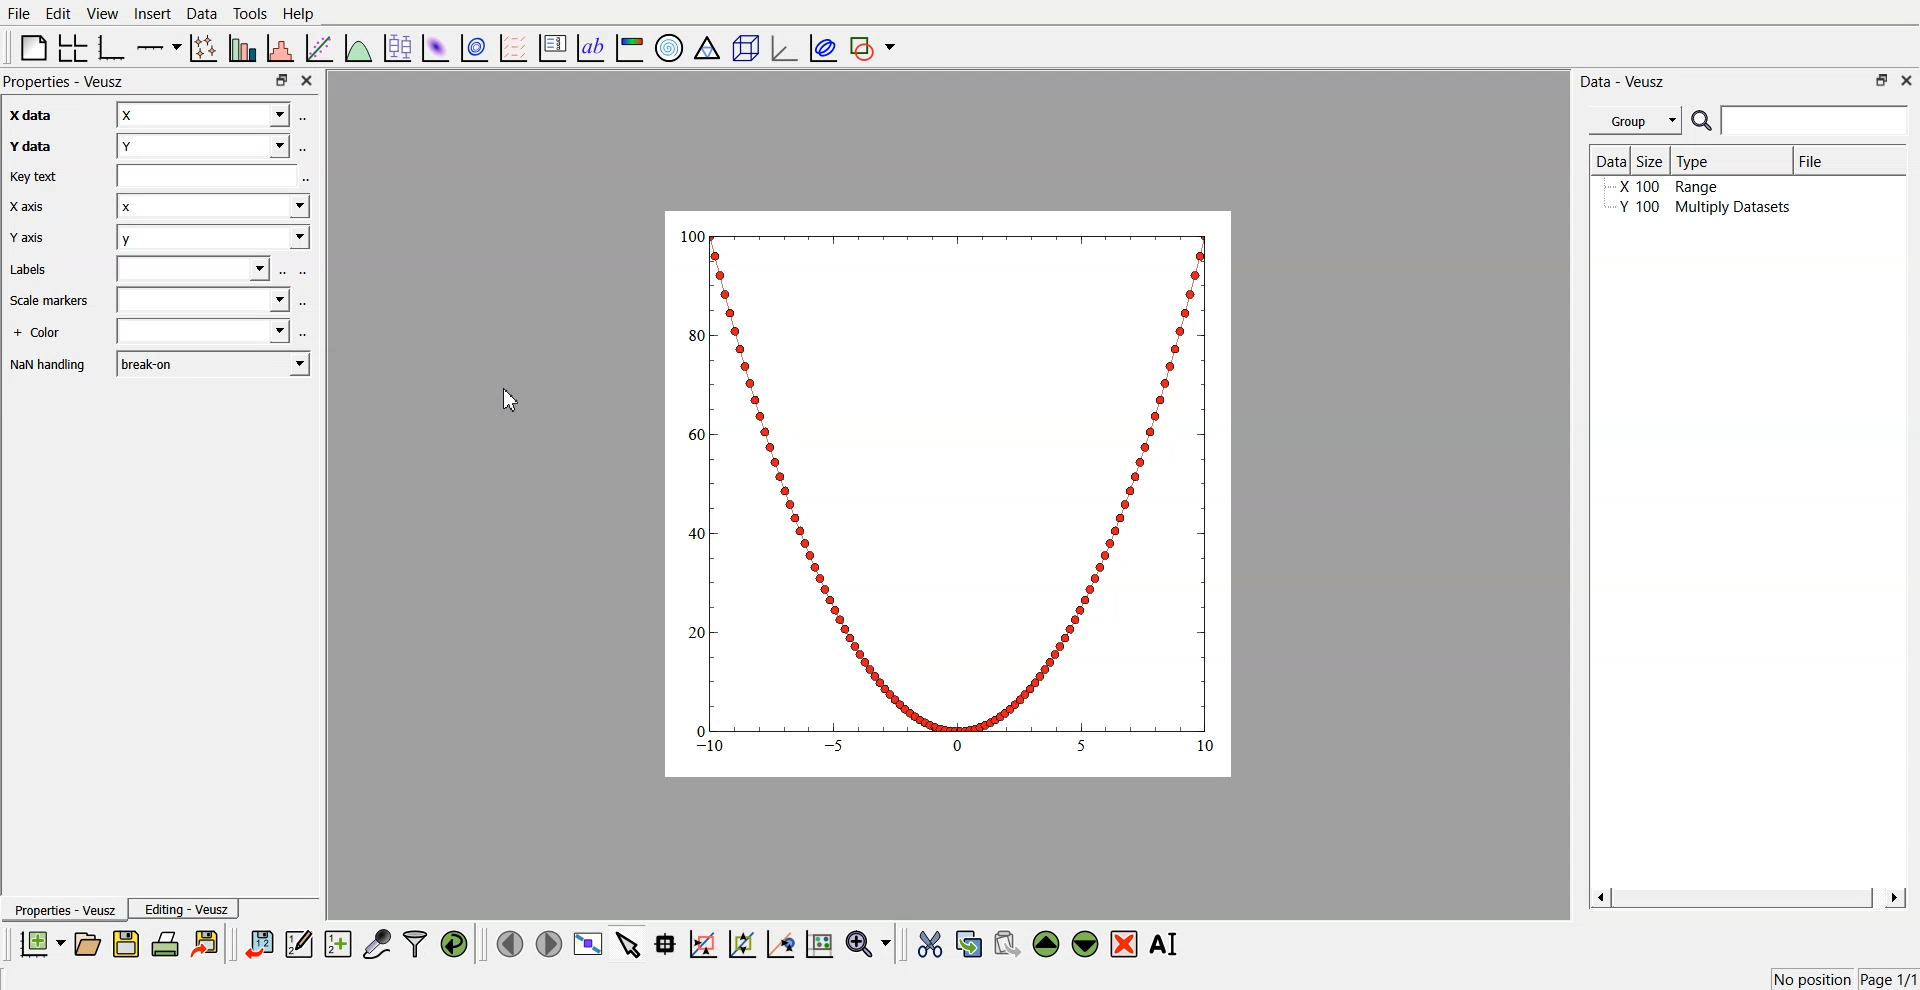  I want to click on Properties - Veusz, so click(64, 911).